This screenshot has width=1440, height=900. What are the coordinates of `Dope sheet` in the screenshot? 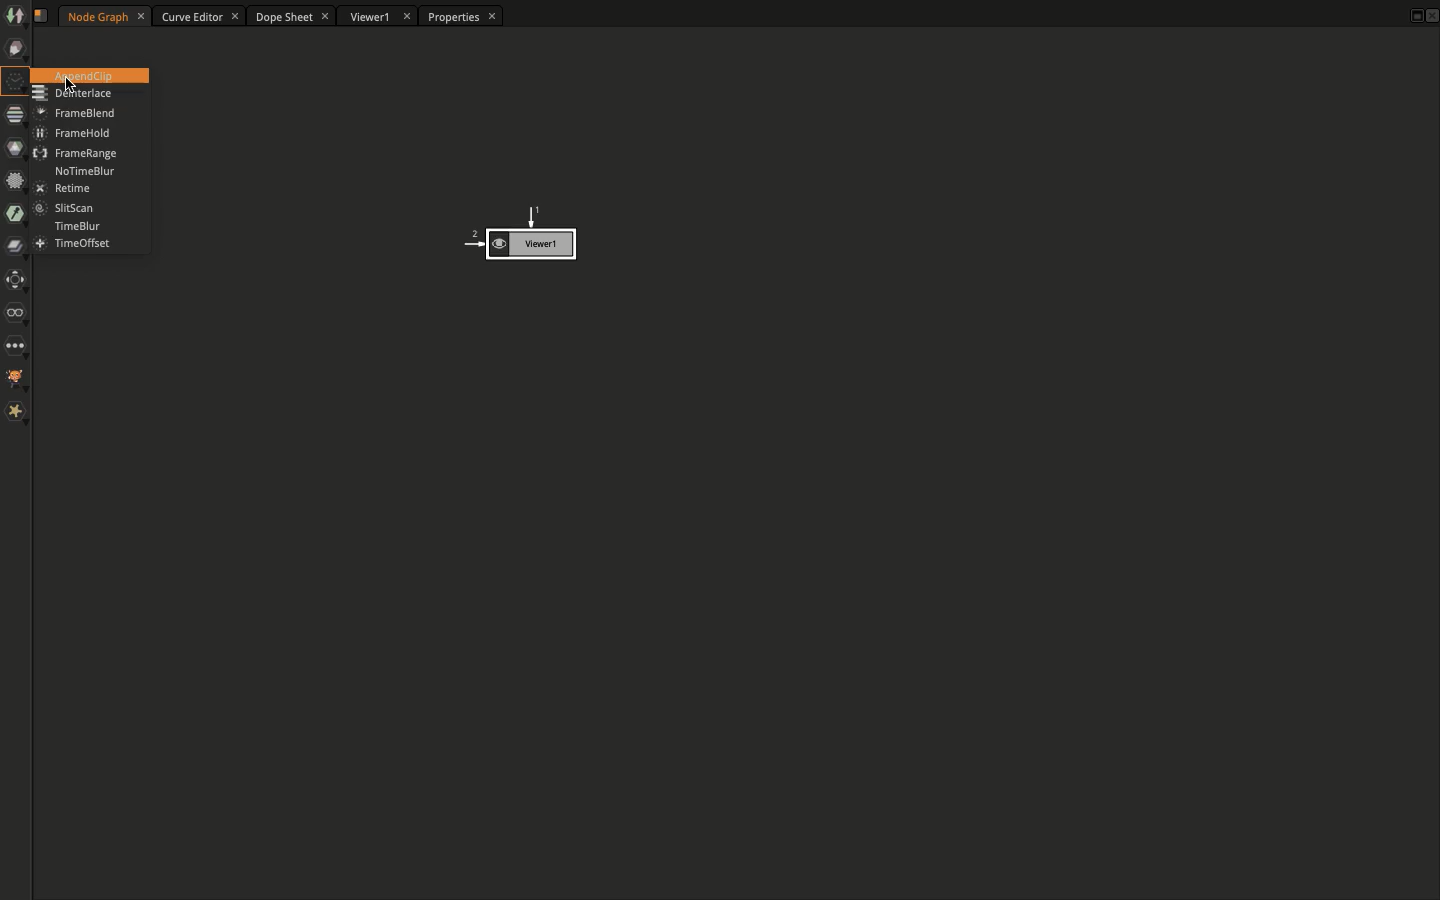 It's located at (293, 18).